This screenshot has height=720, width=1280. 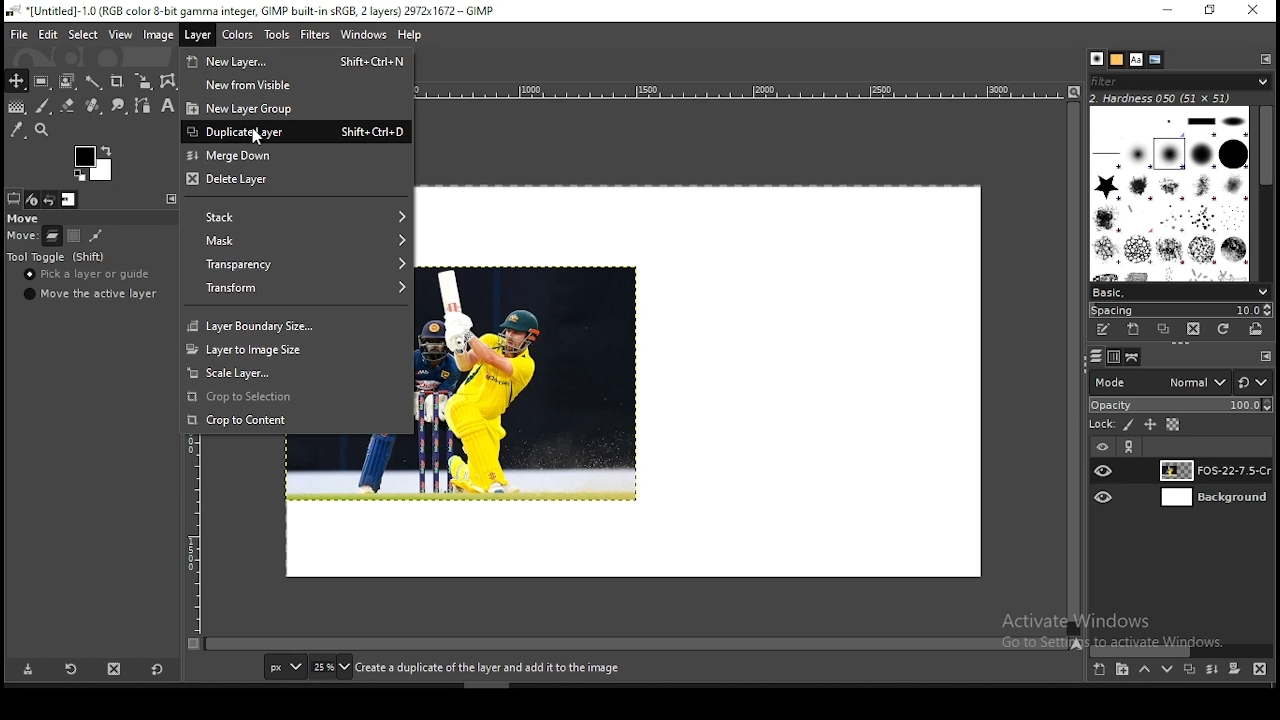 What do you see at coordinates (1101, 445) in the screenshot?
I see `layer visibility on/off` at bounding box center [1101, 445].